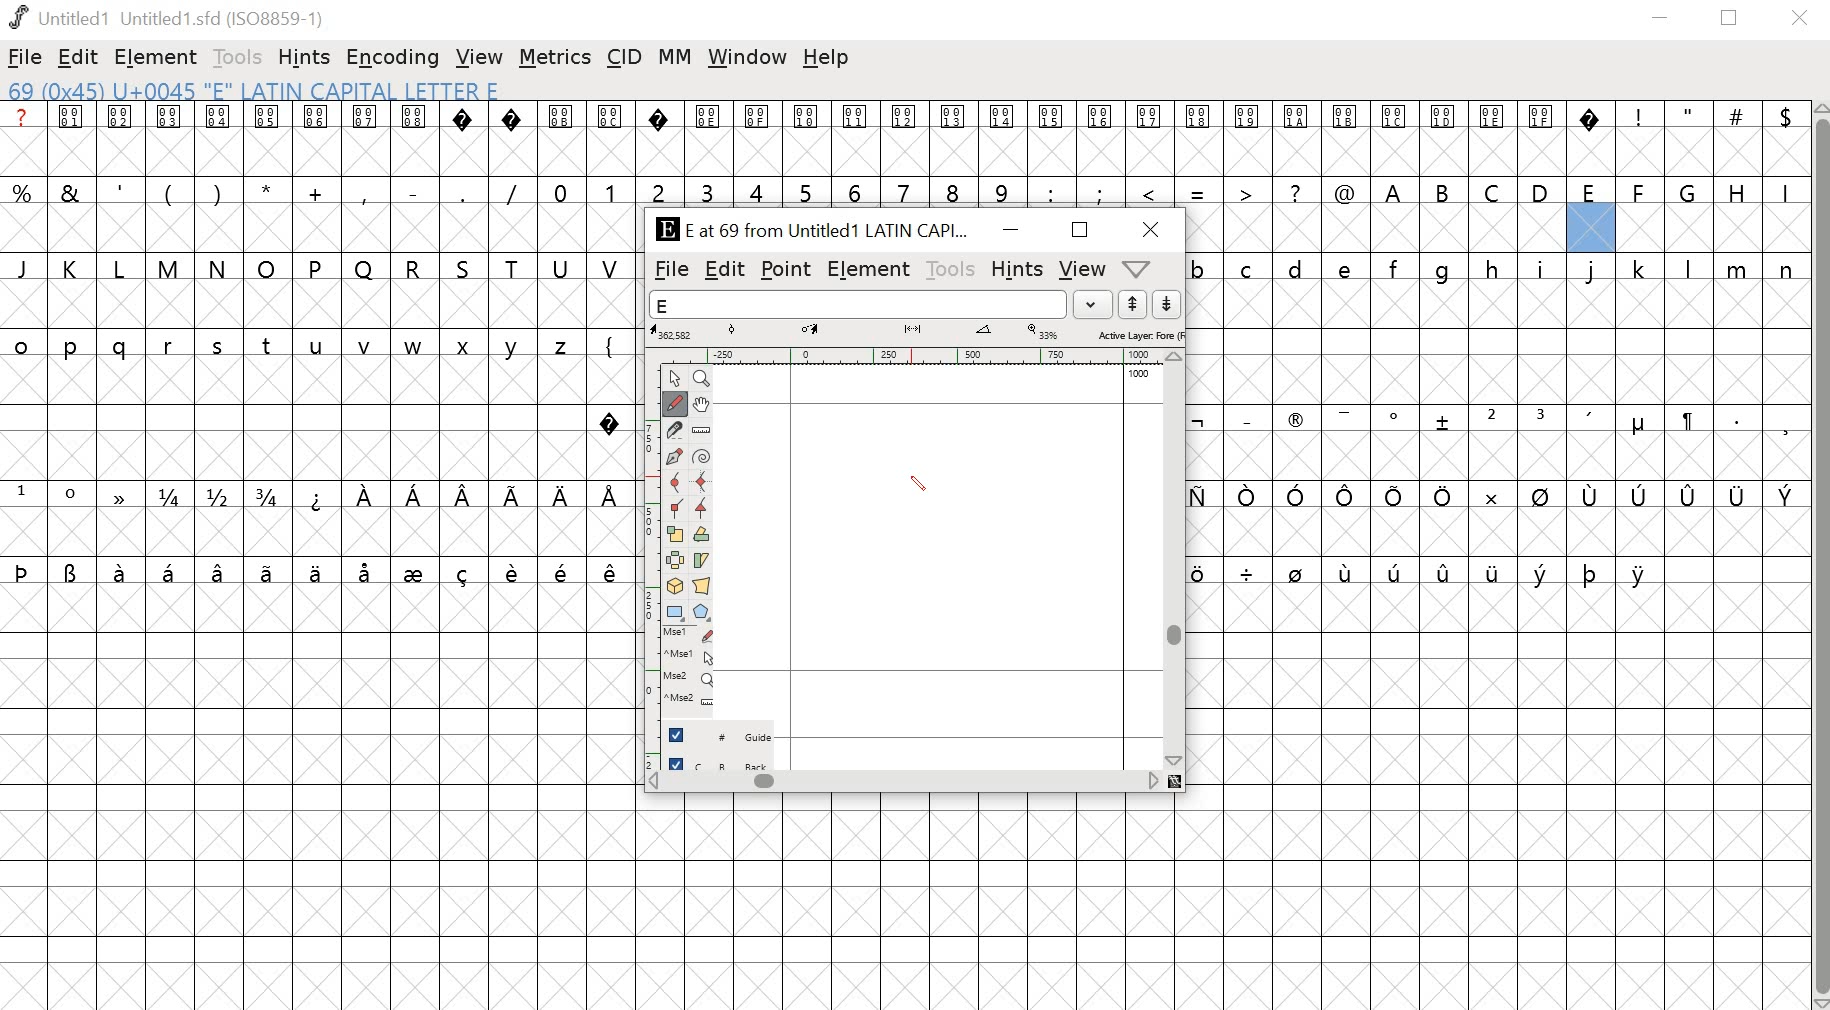  I want to click on lowercase alphabets, so click(1491, 269).